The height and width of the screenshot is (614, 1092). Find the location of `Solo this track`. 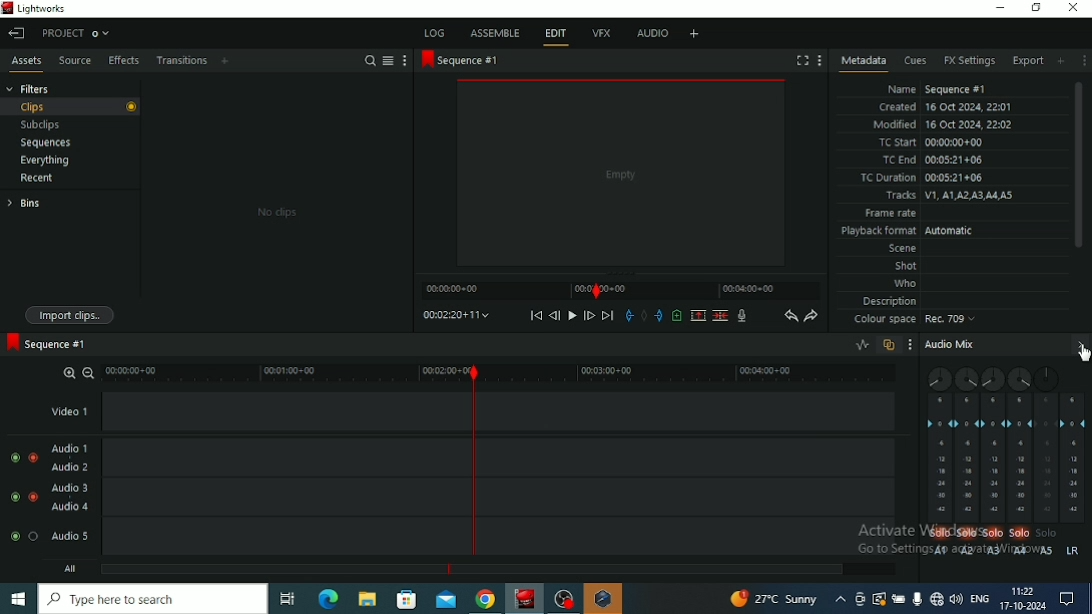

Solo this track is located at coordinates (33, 536).